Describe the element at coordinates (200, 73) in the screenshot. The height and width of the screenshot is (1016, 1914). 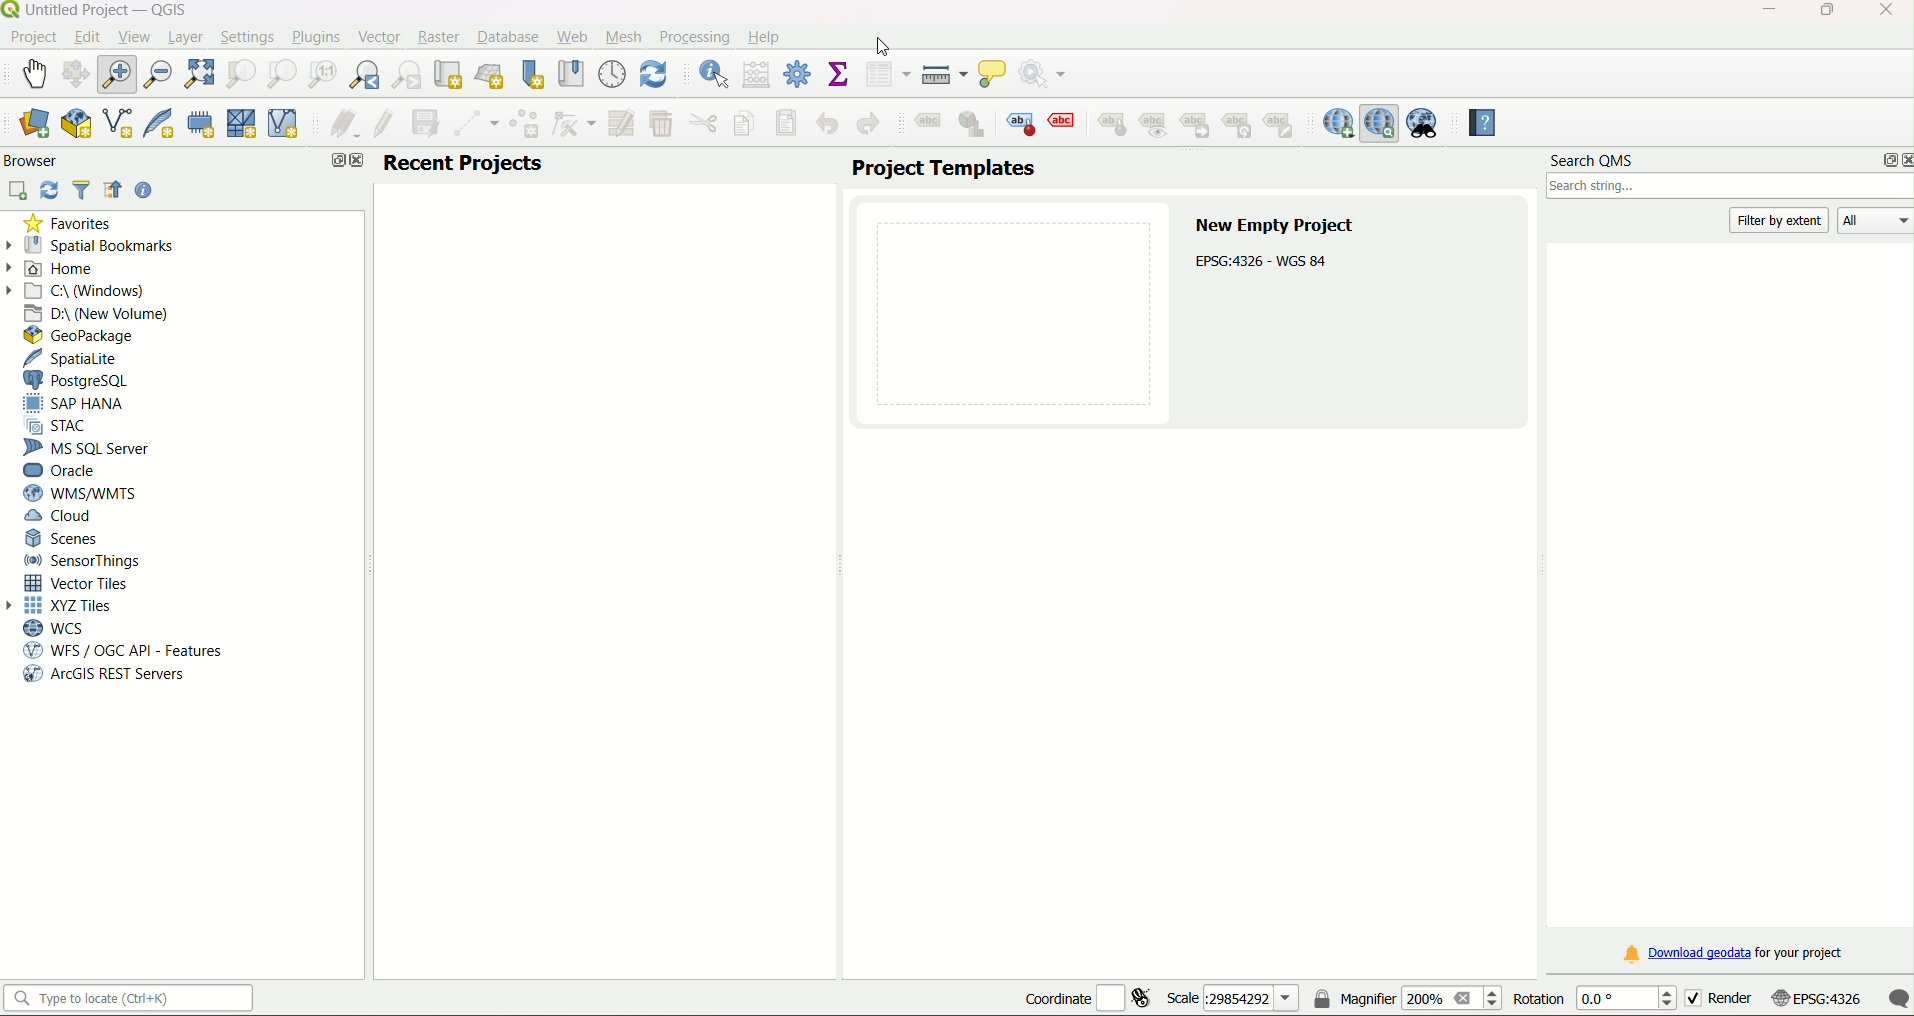
I see `zoom full` at that location.